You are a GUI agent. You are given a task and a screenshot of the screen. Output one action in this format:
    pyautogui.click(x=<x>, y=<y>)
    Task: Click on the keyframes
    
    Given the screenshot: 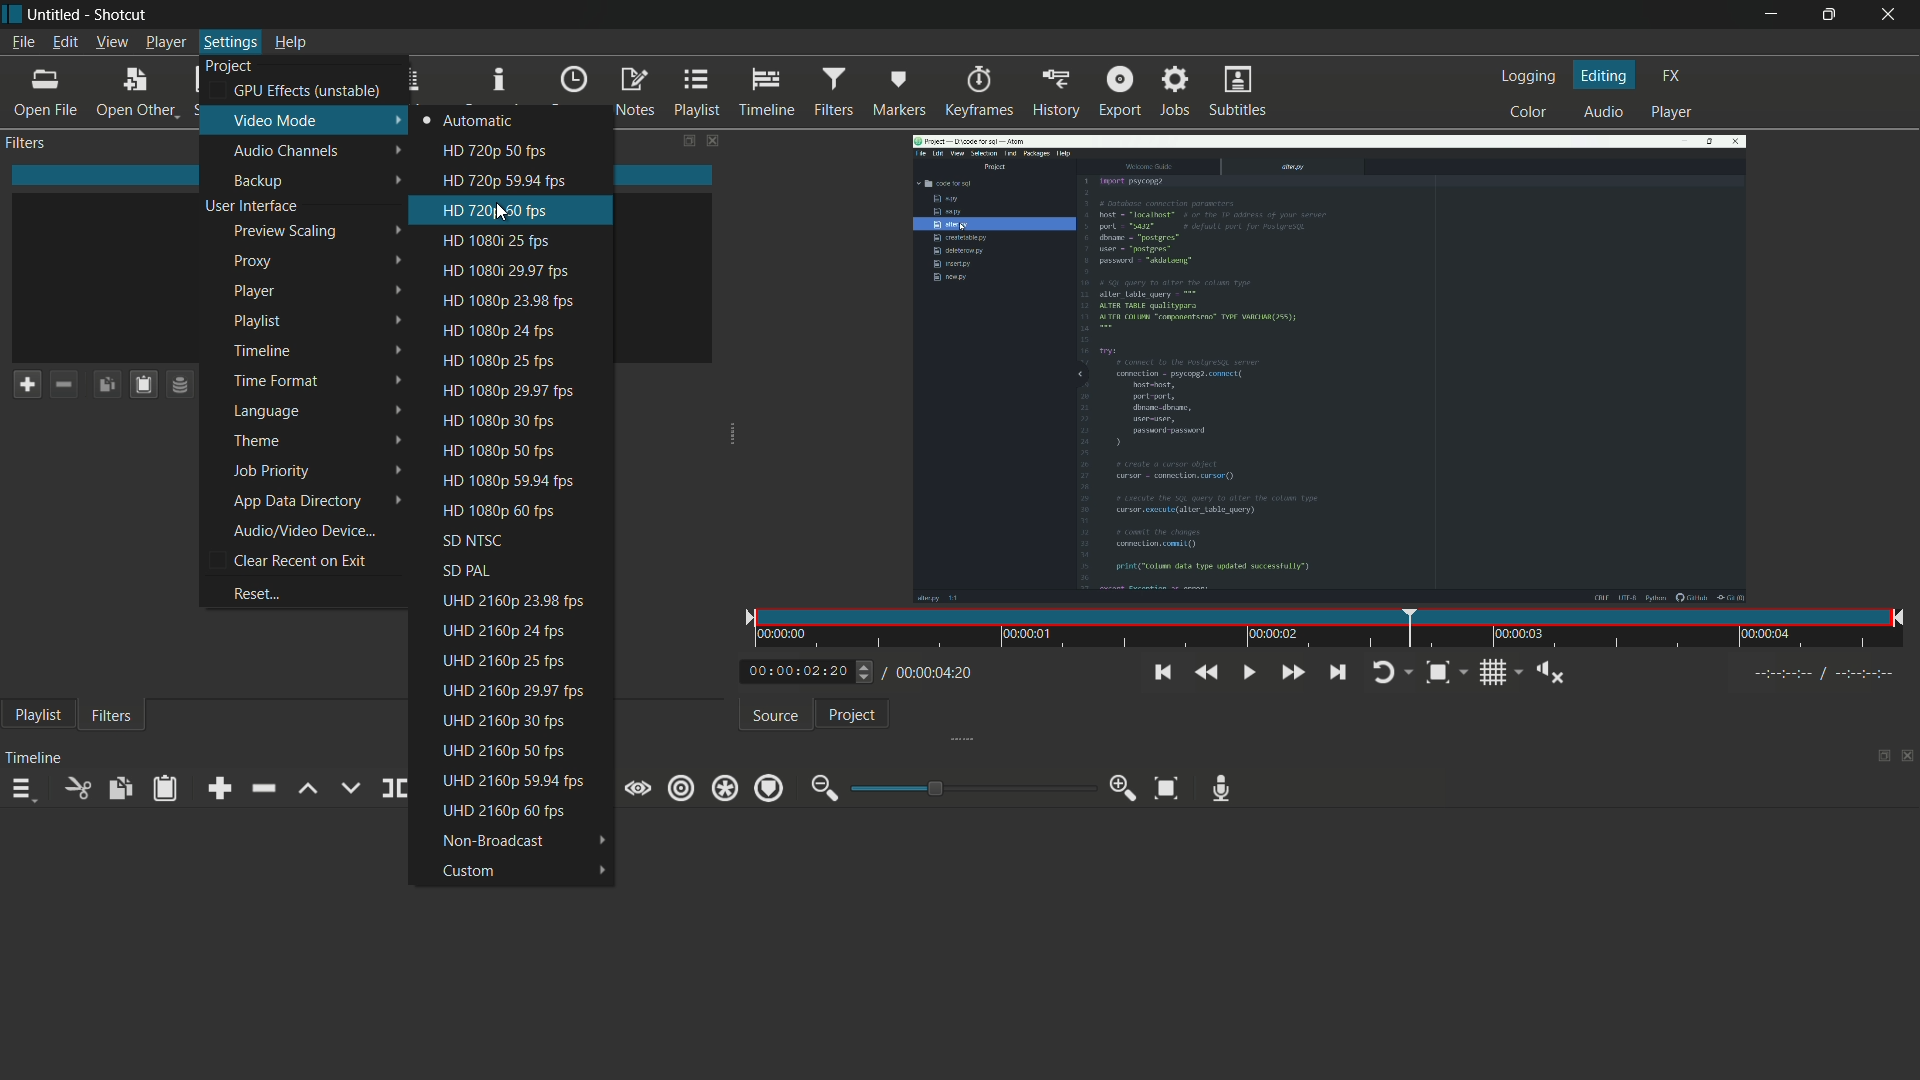 What is the action you would take?
    pyautogui.click(x=977, y=91)
    